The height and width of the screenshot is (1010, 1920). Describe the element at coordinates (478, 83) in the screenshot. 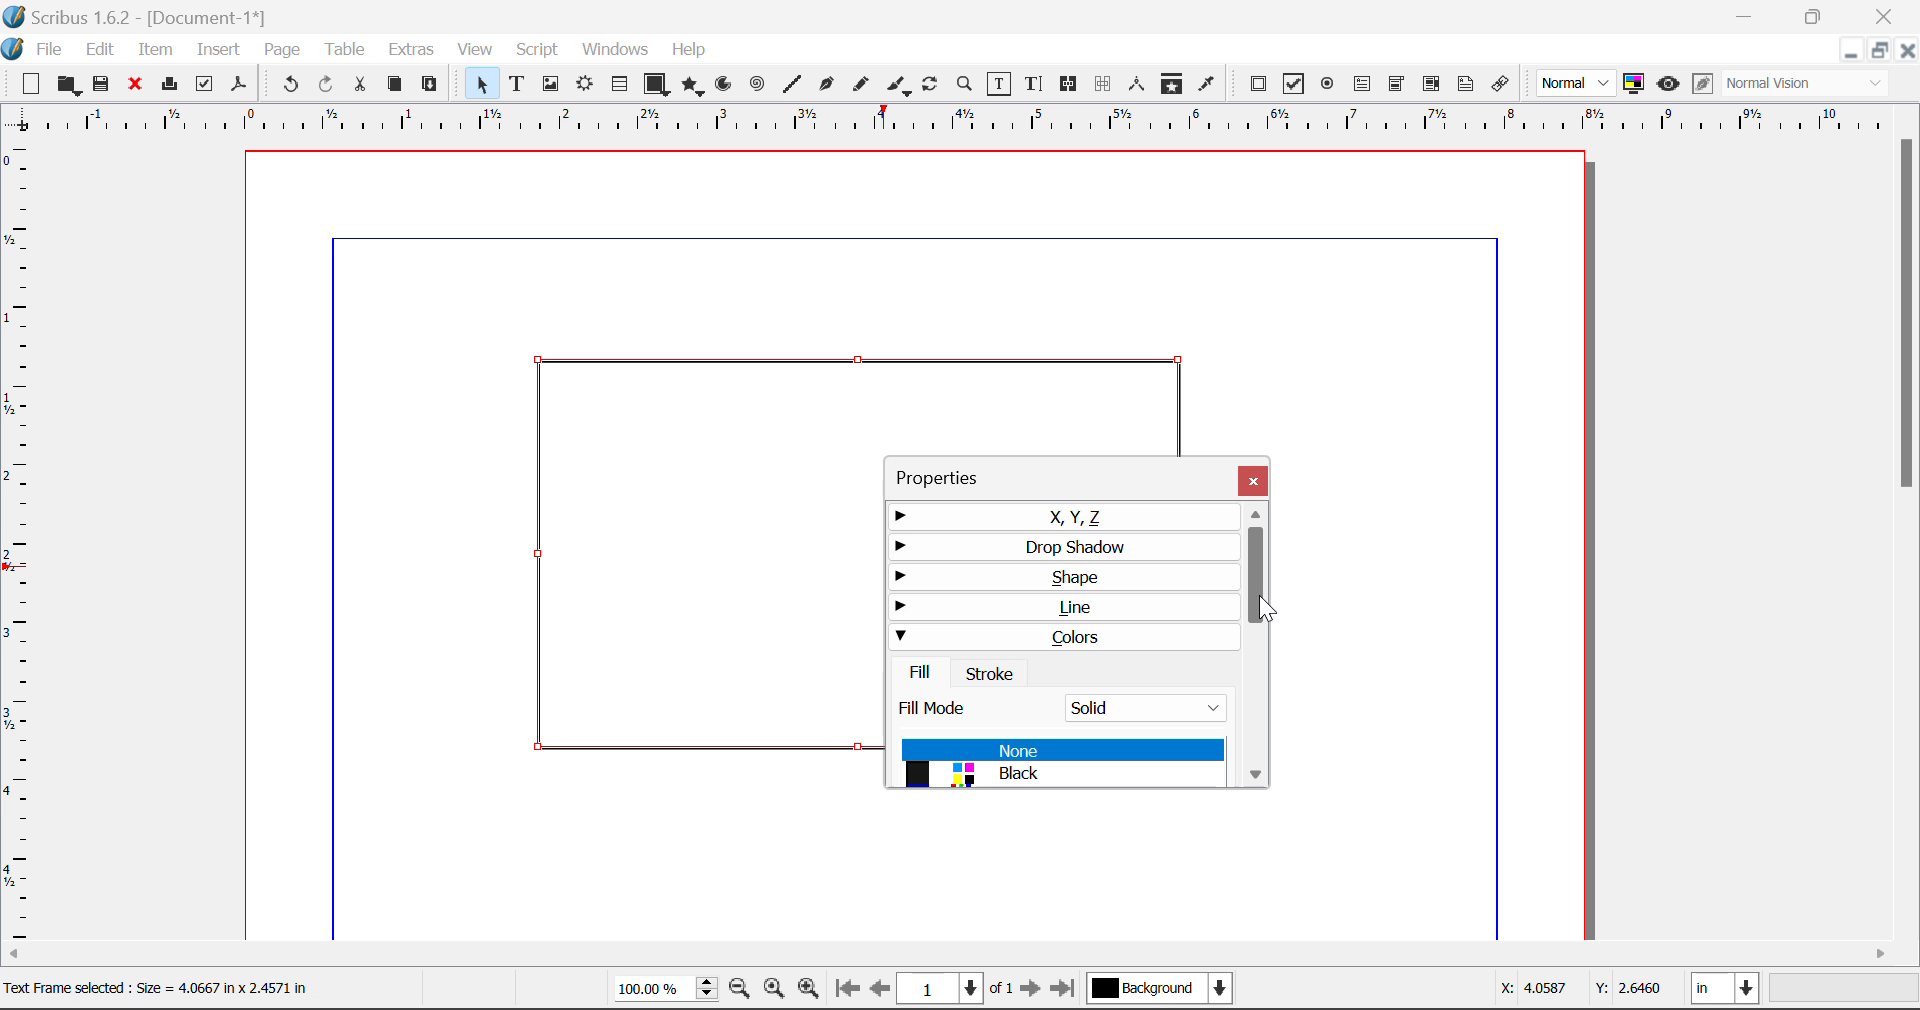

I see `Select` at that location.